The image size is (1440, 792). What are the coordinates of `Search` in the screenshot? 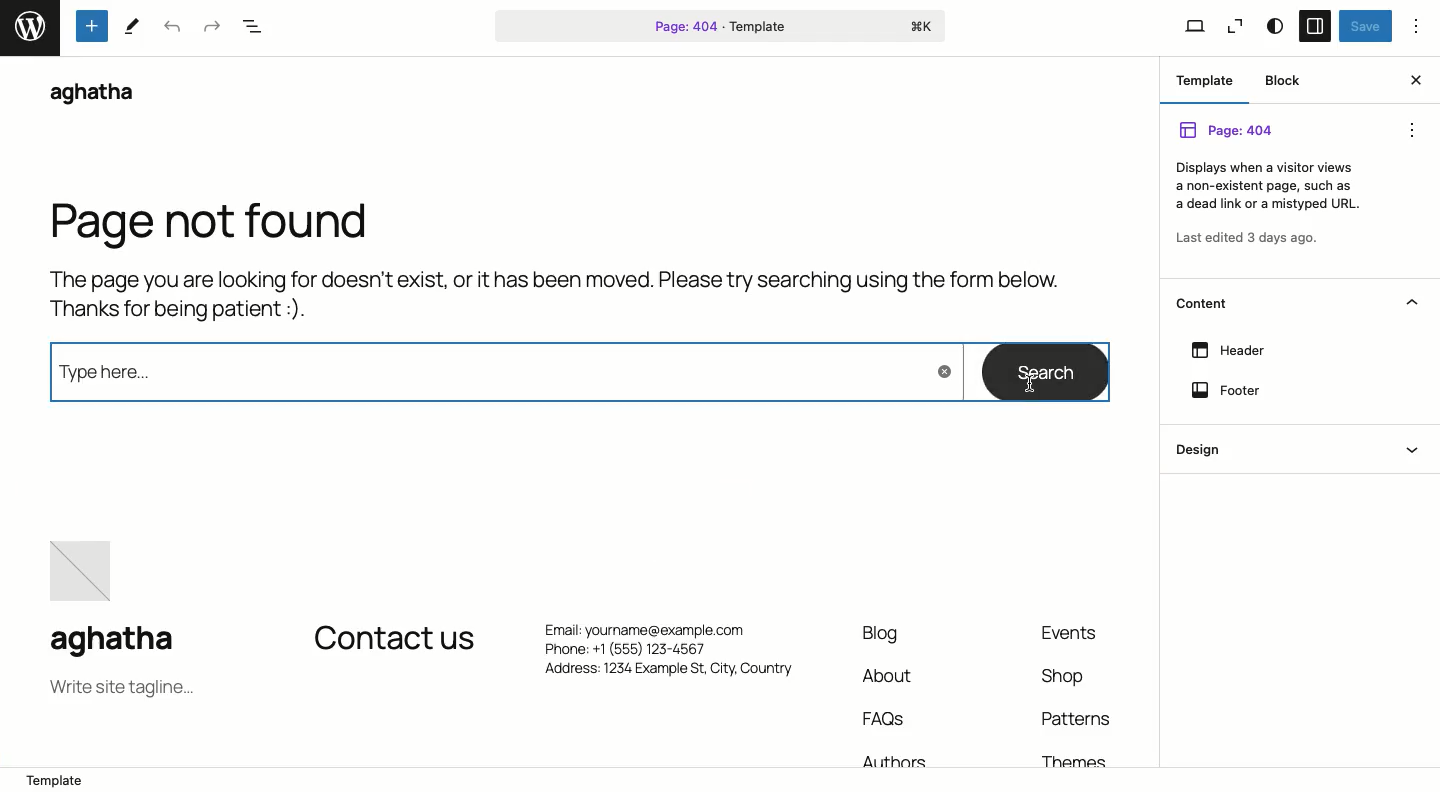 It's located at (1040, 371).